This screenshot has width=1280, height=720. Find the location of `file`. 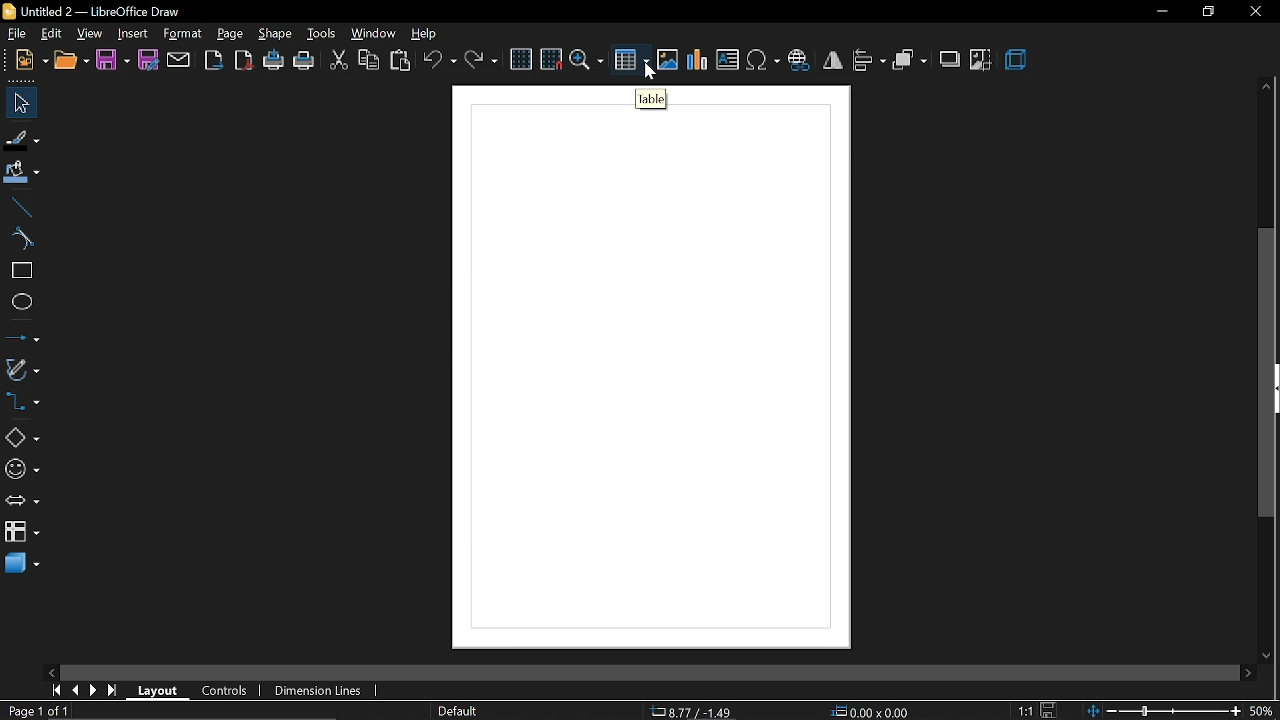

file is located at coordinates (16, 34).